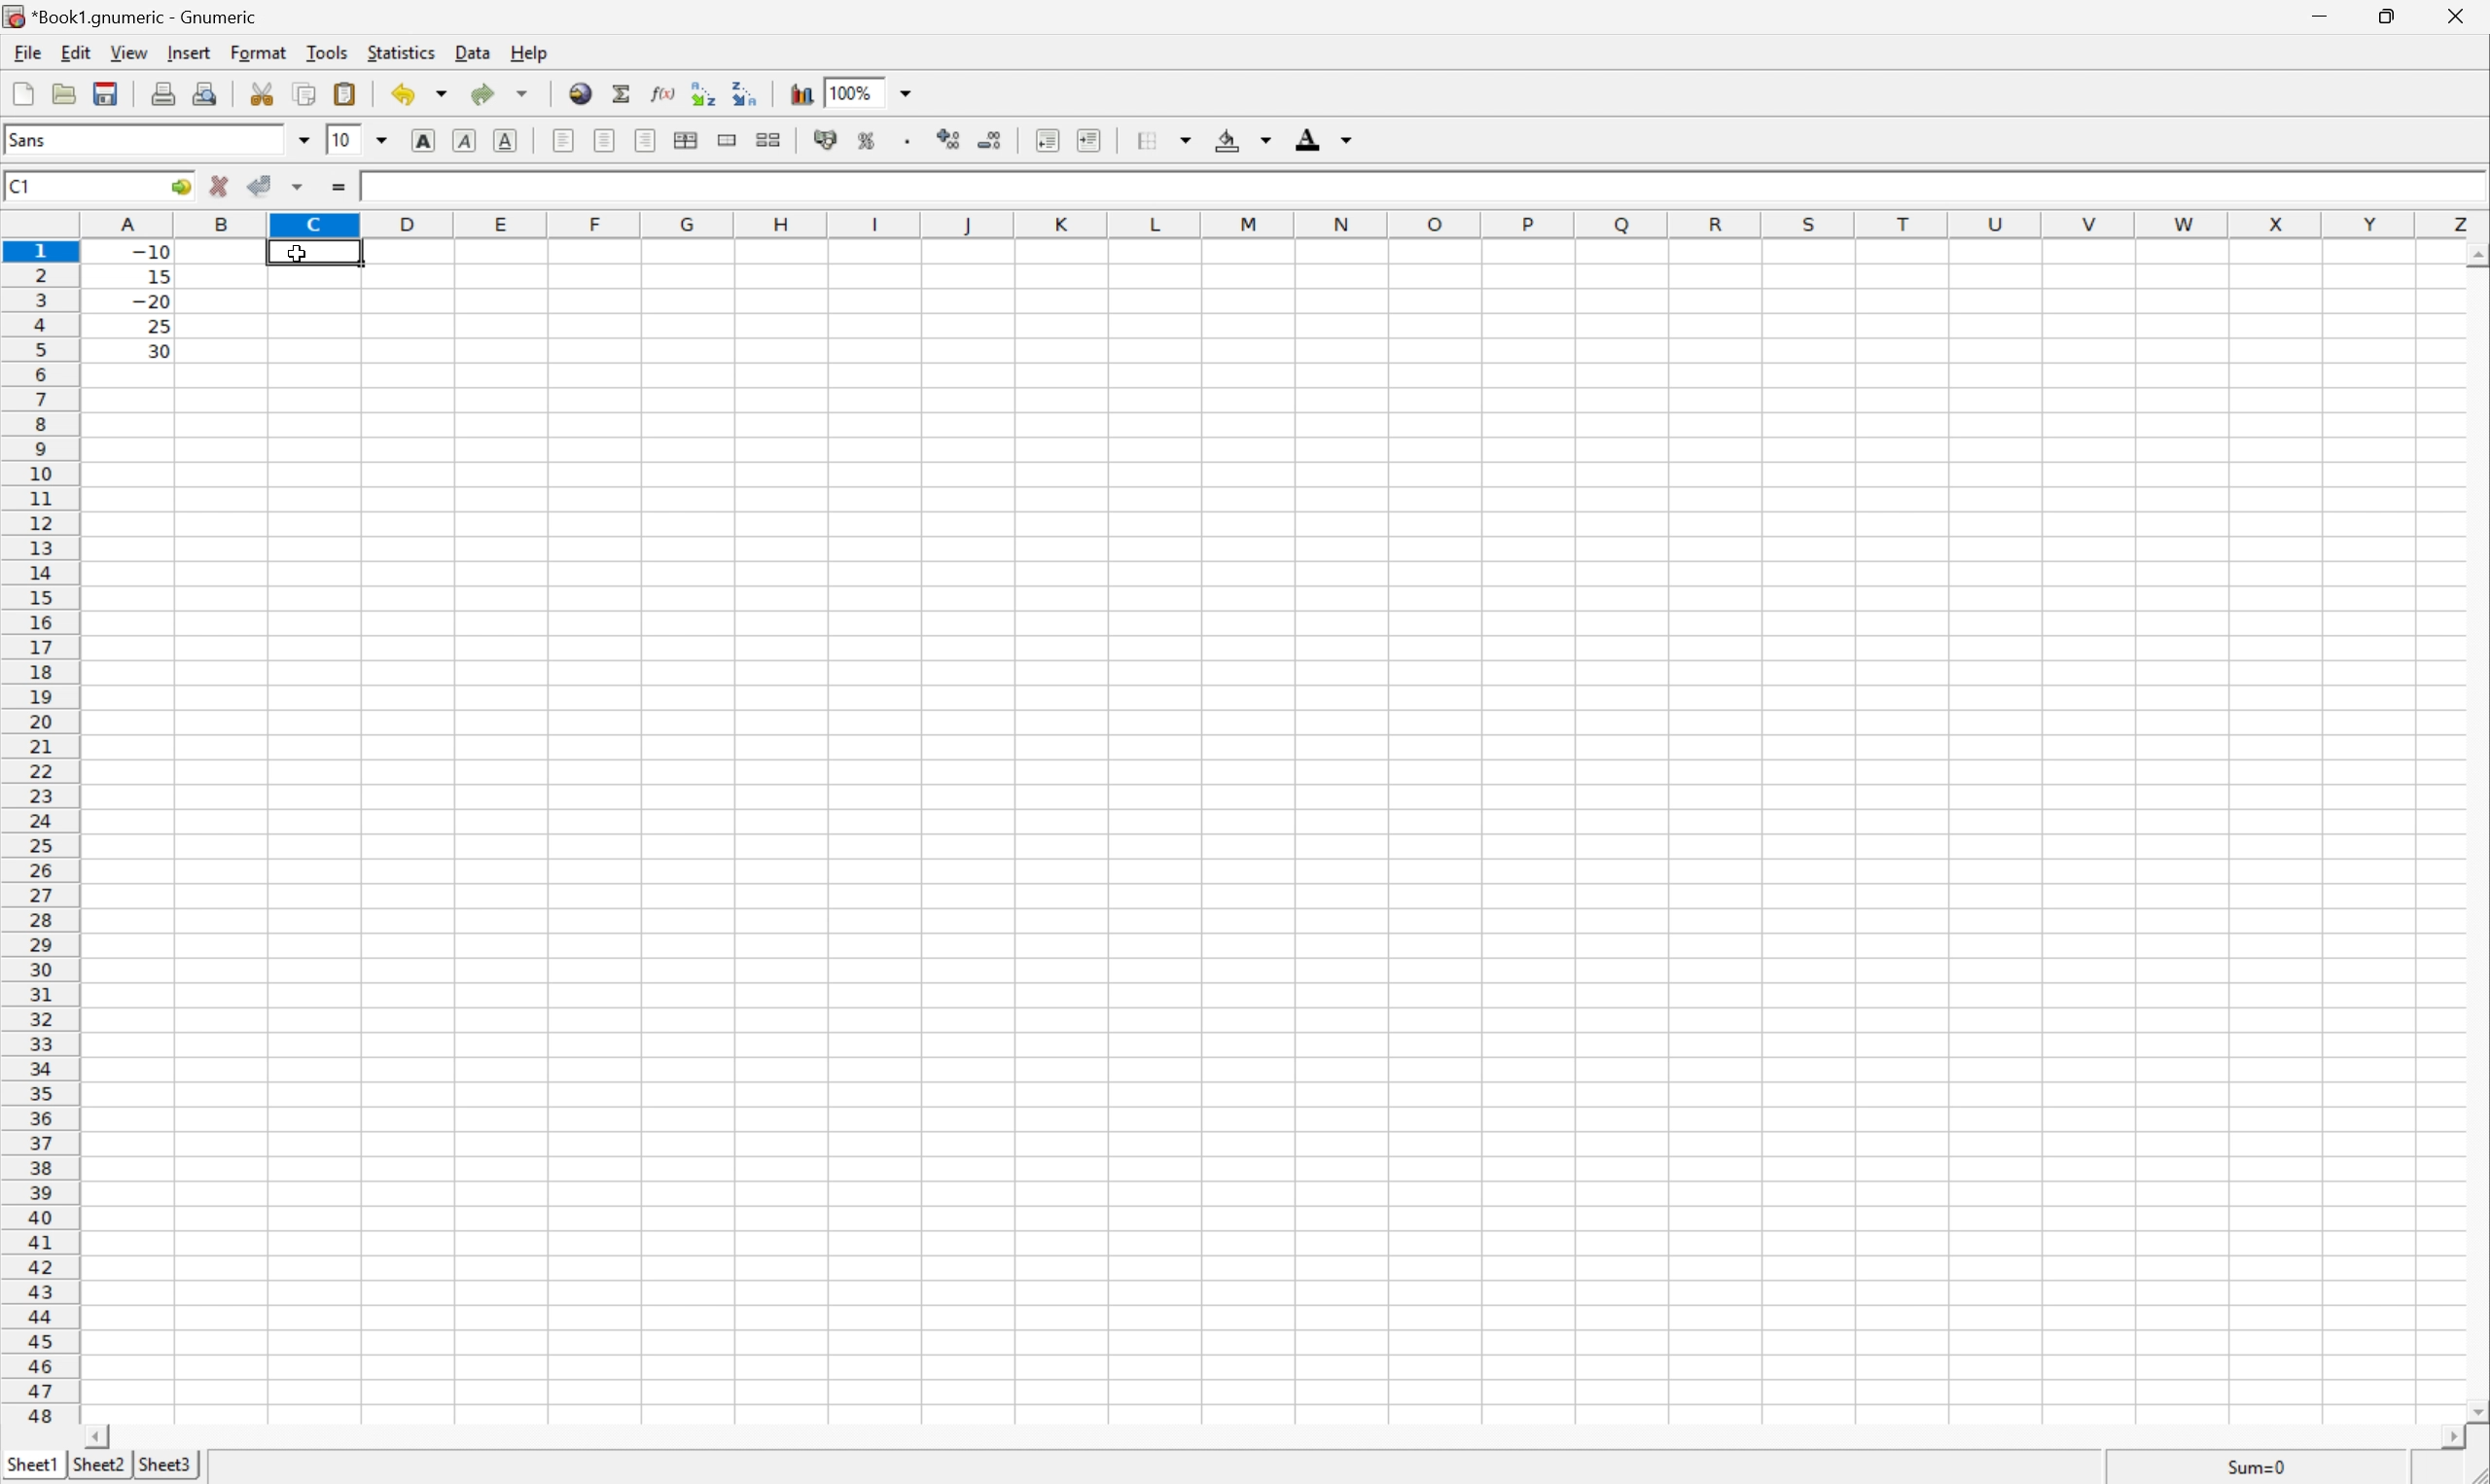 This screenshot has width=2490, height=1484. Describe the element at coordinates (157, 326) in the screenshot. I see `25` at that location.